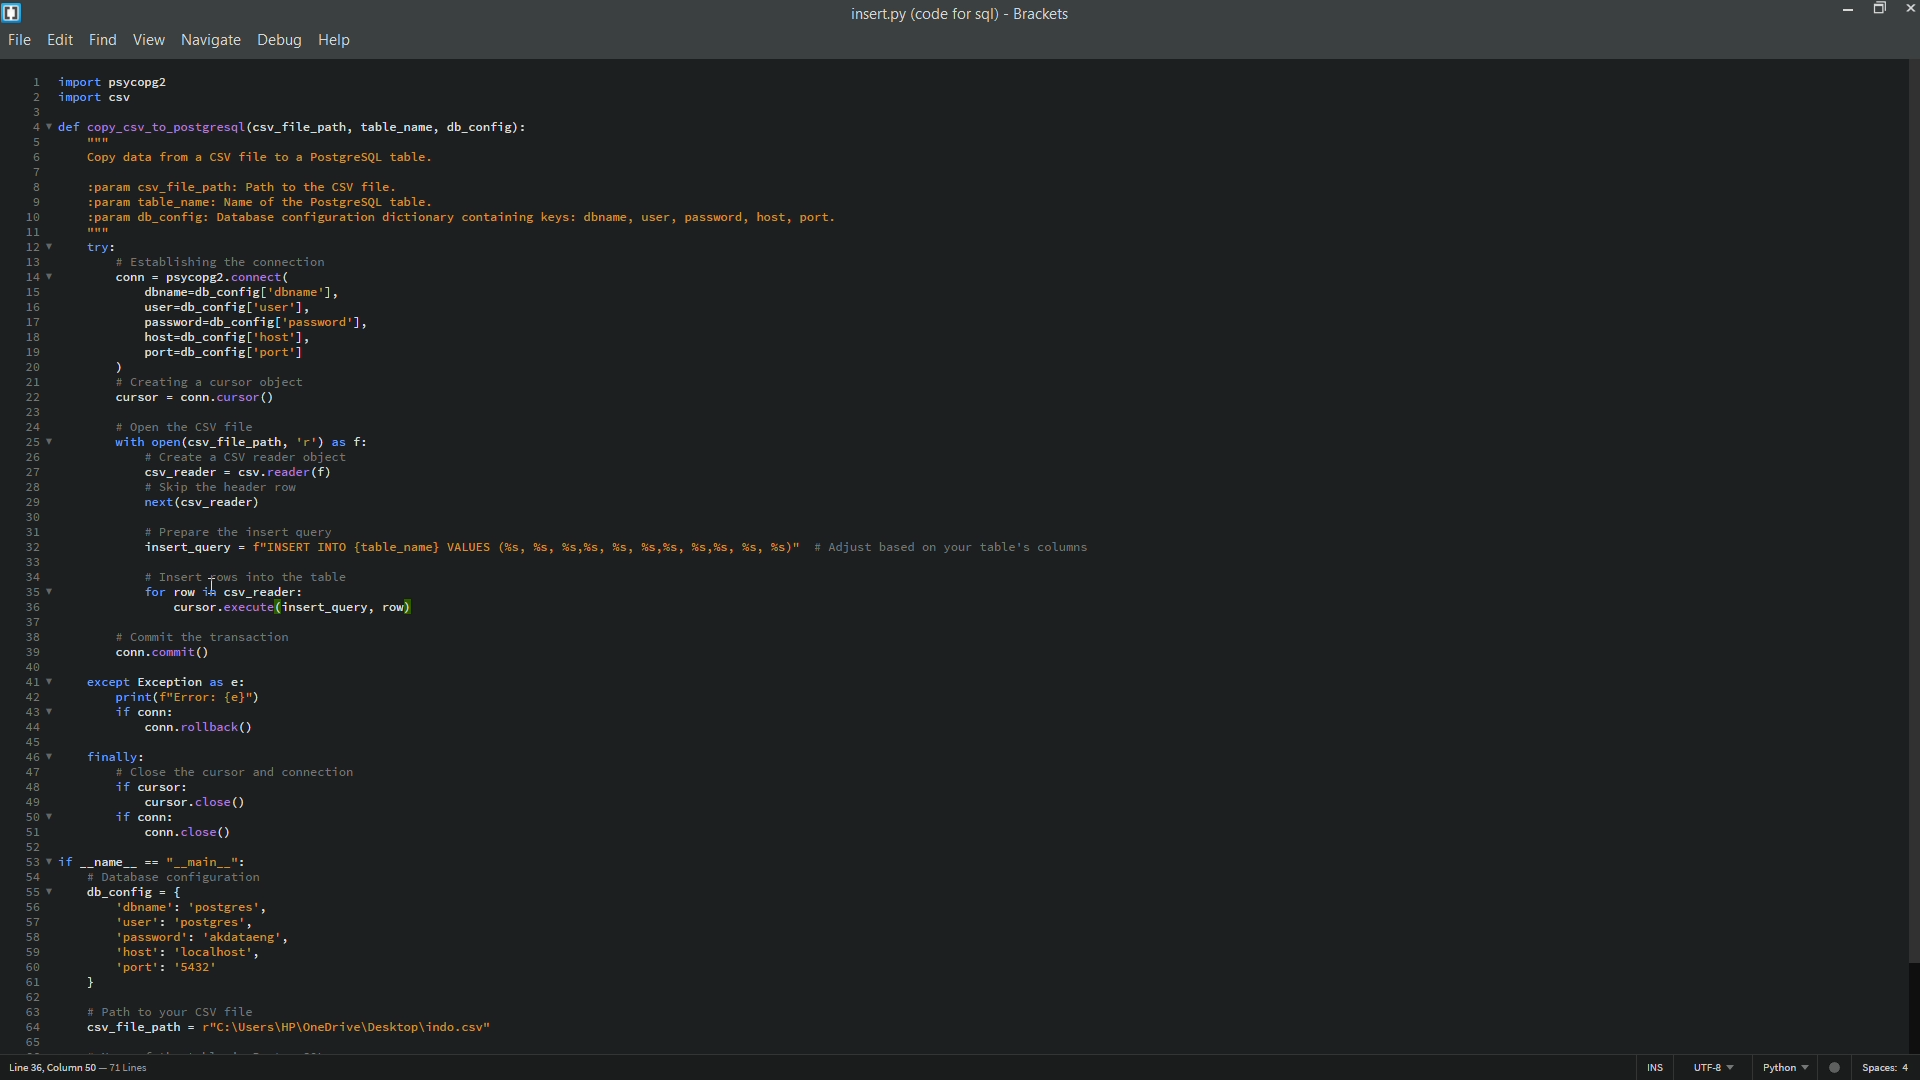 The height and width of the screenshot is (1080, 1920). Describe the element at coordinates (147, 39) in the screenshot. I see `view menu` at that location.